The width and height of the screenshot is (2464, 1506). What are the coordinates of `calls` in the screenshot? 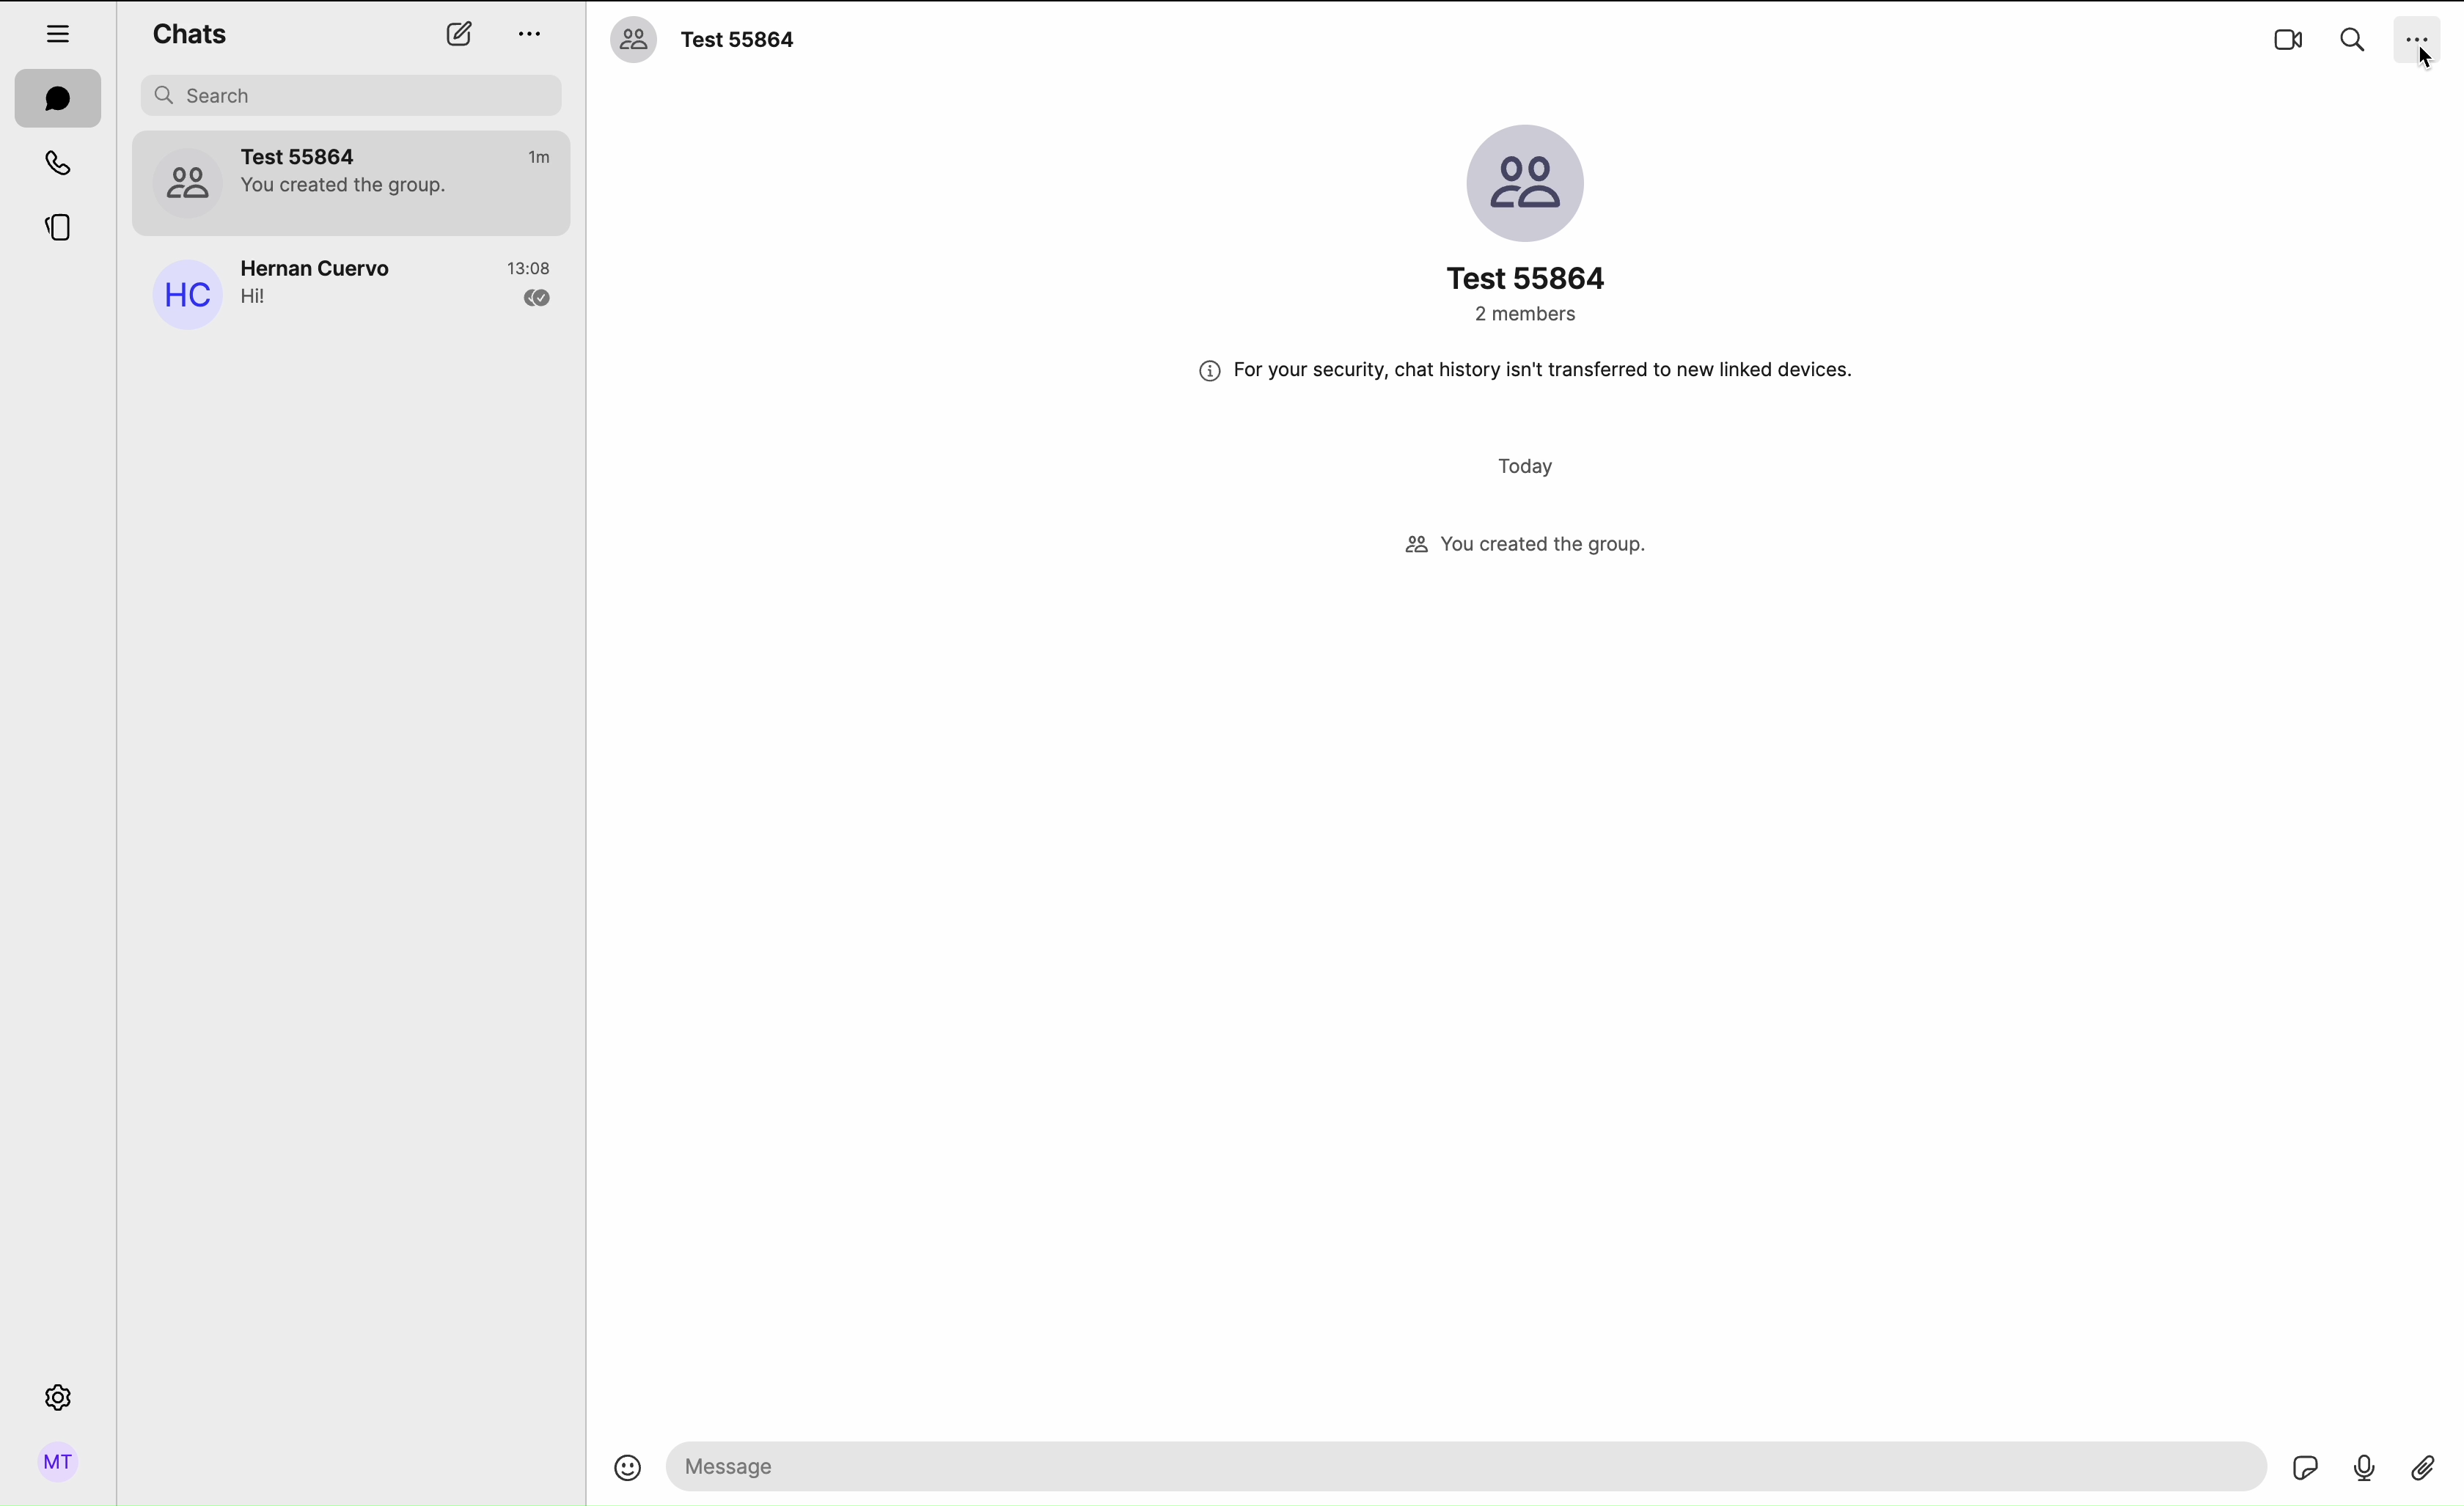 It's located at (52, 165).